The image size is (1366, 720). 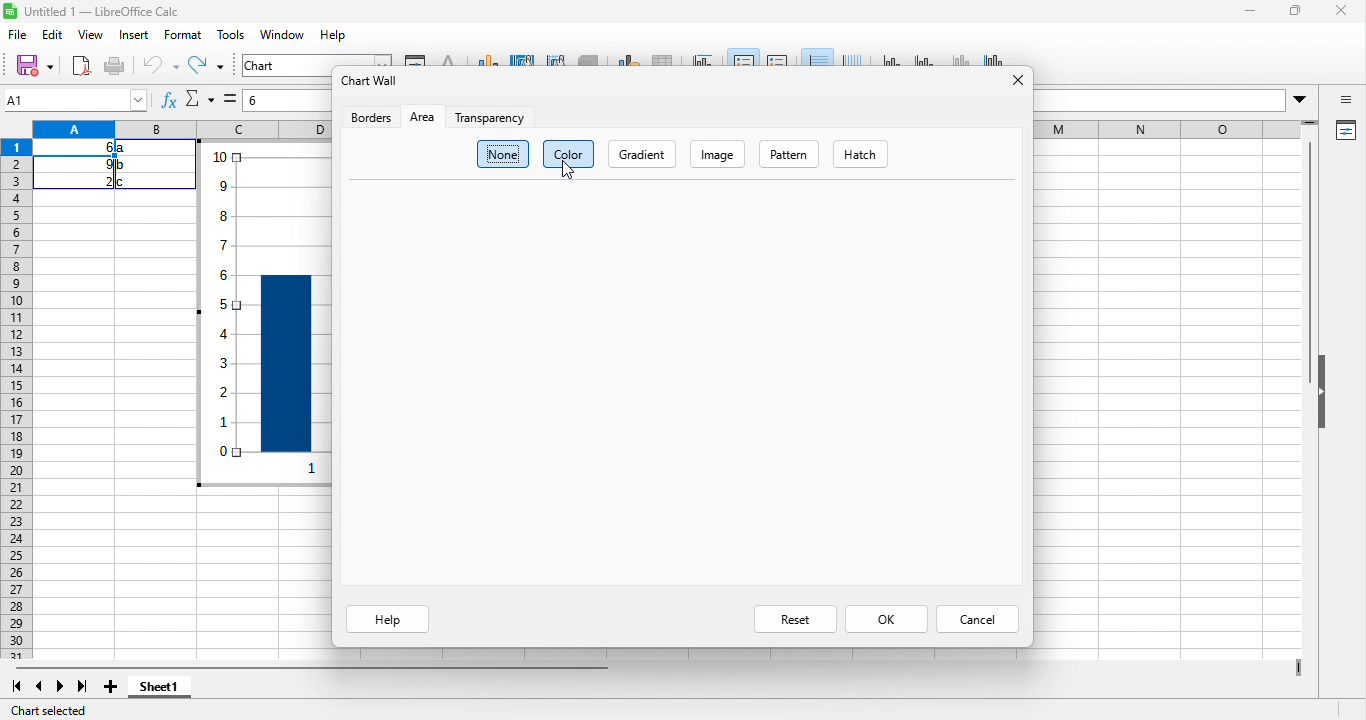 I want to click on redo, so click(x=205, y=65).